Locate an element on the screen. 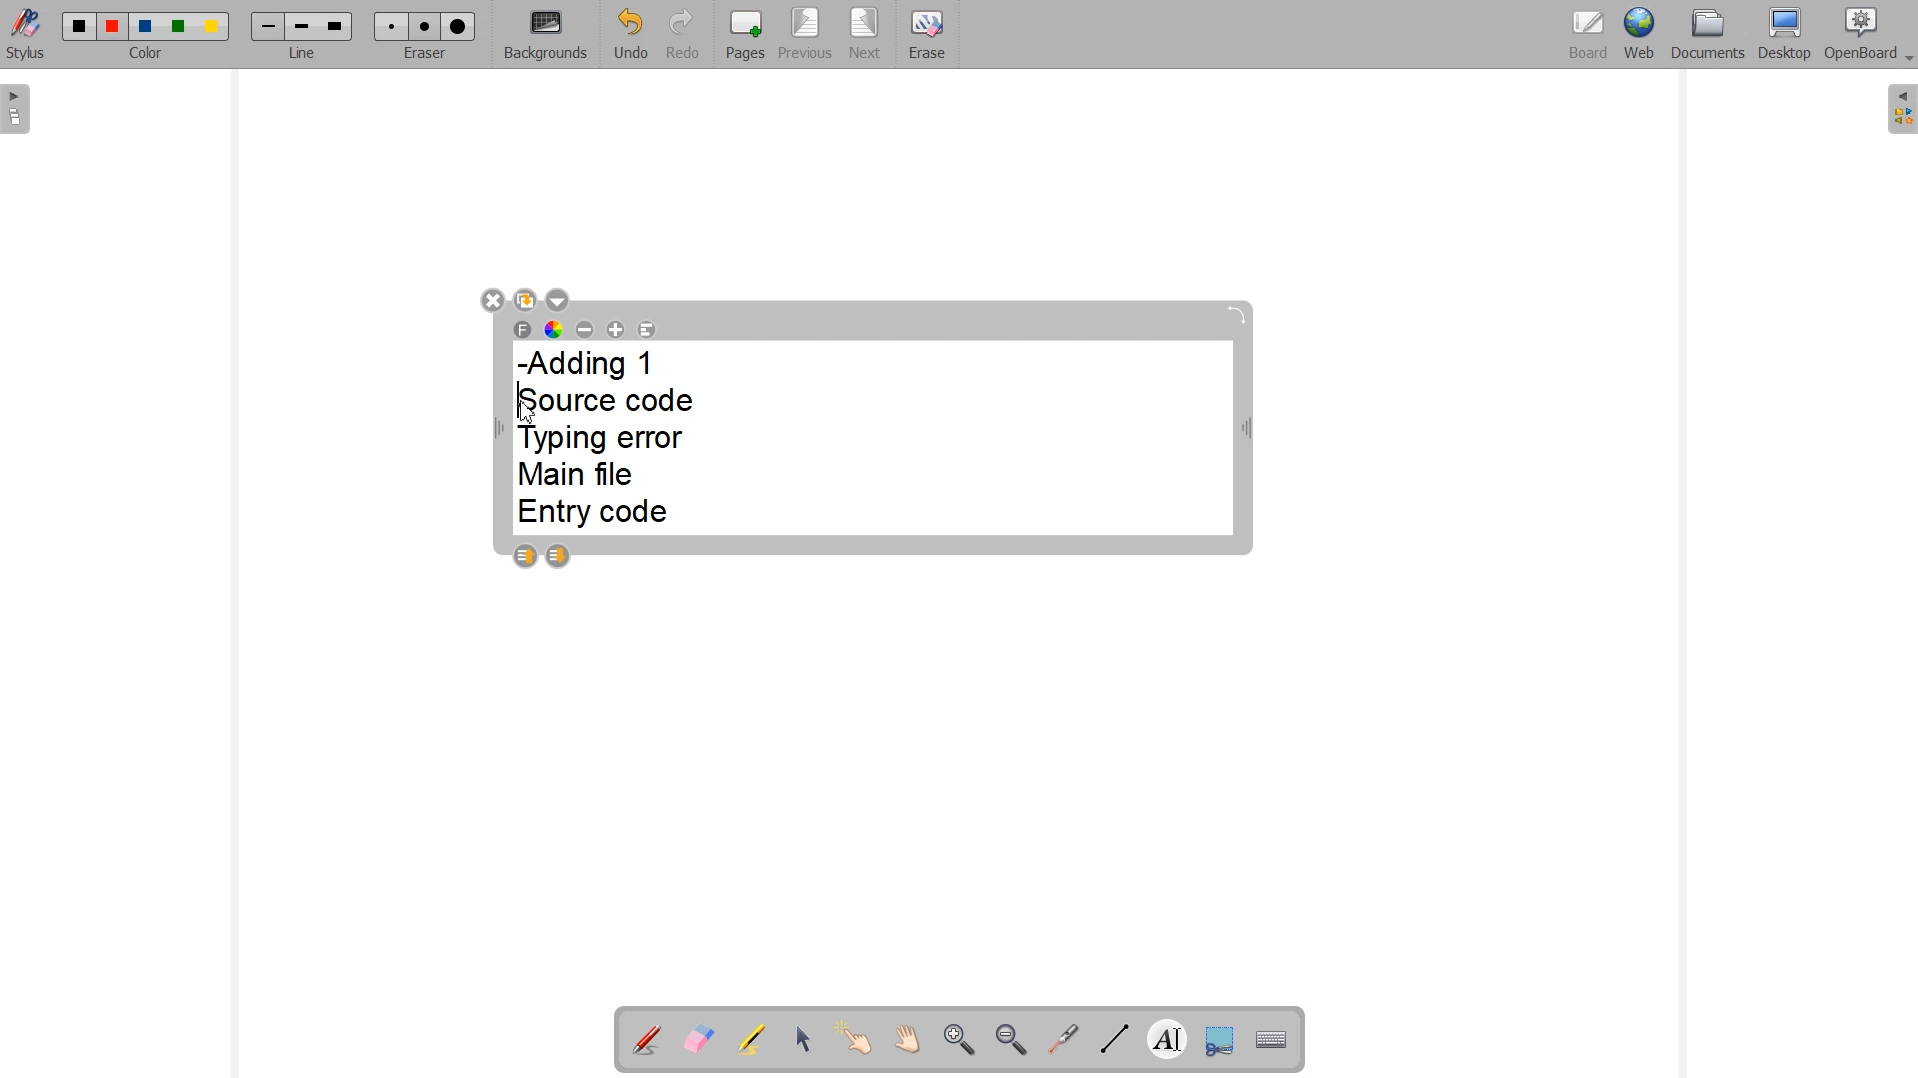  Interact with items is located at coordinates (856, 1041).